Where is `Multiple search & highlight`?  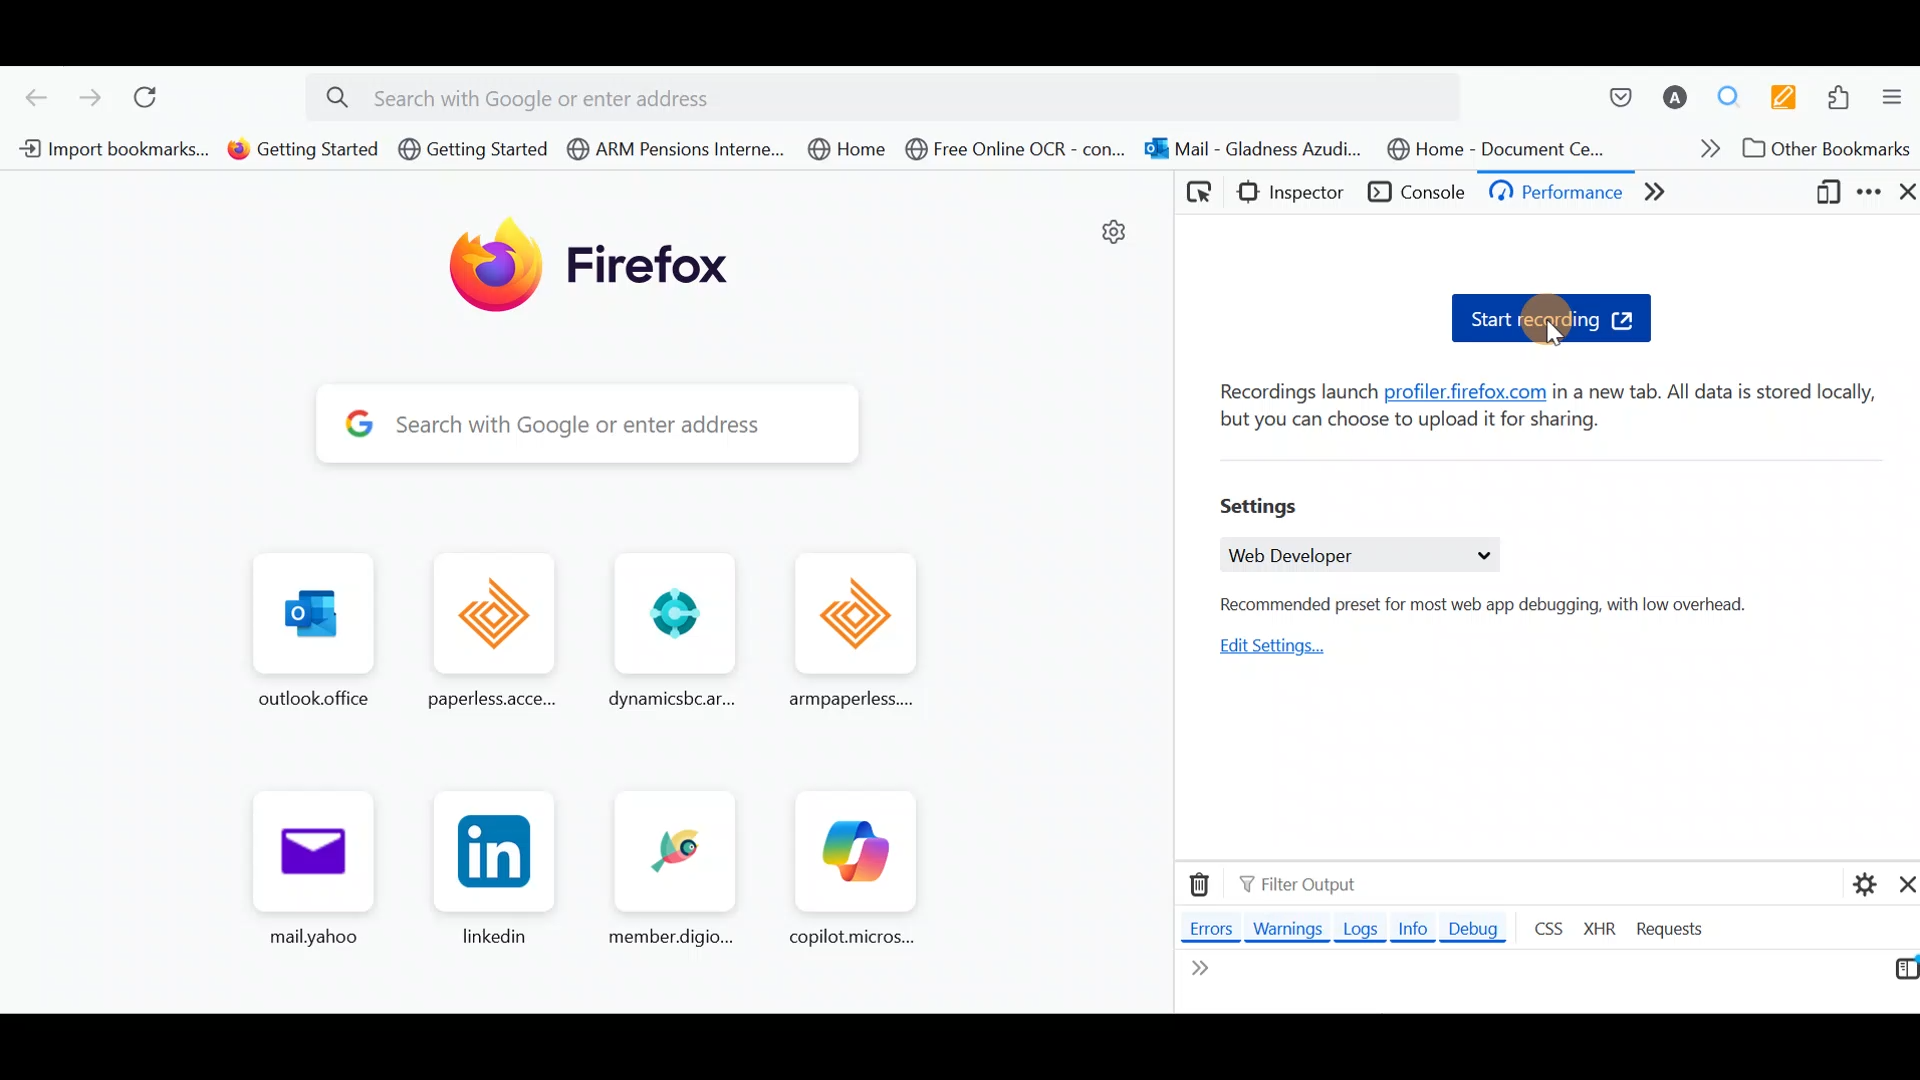
Multiple search & highlight is located at coordinates (1736, 96).